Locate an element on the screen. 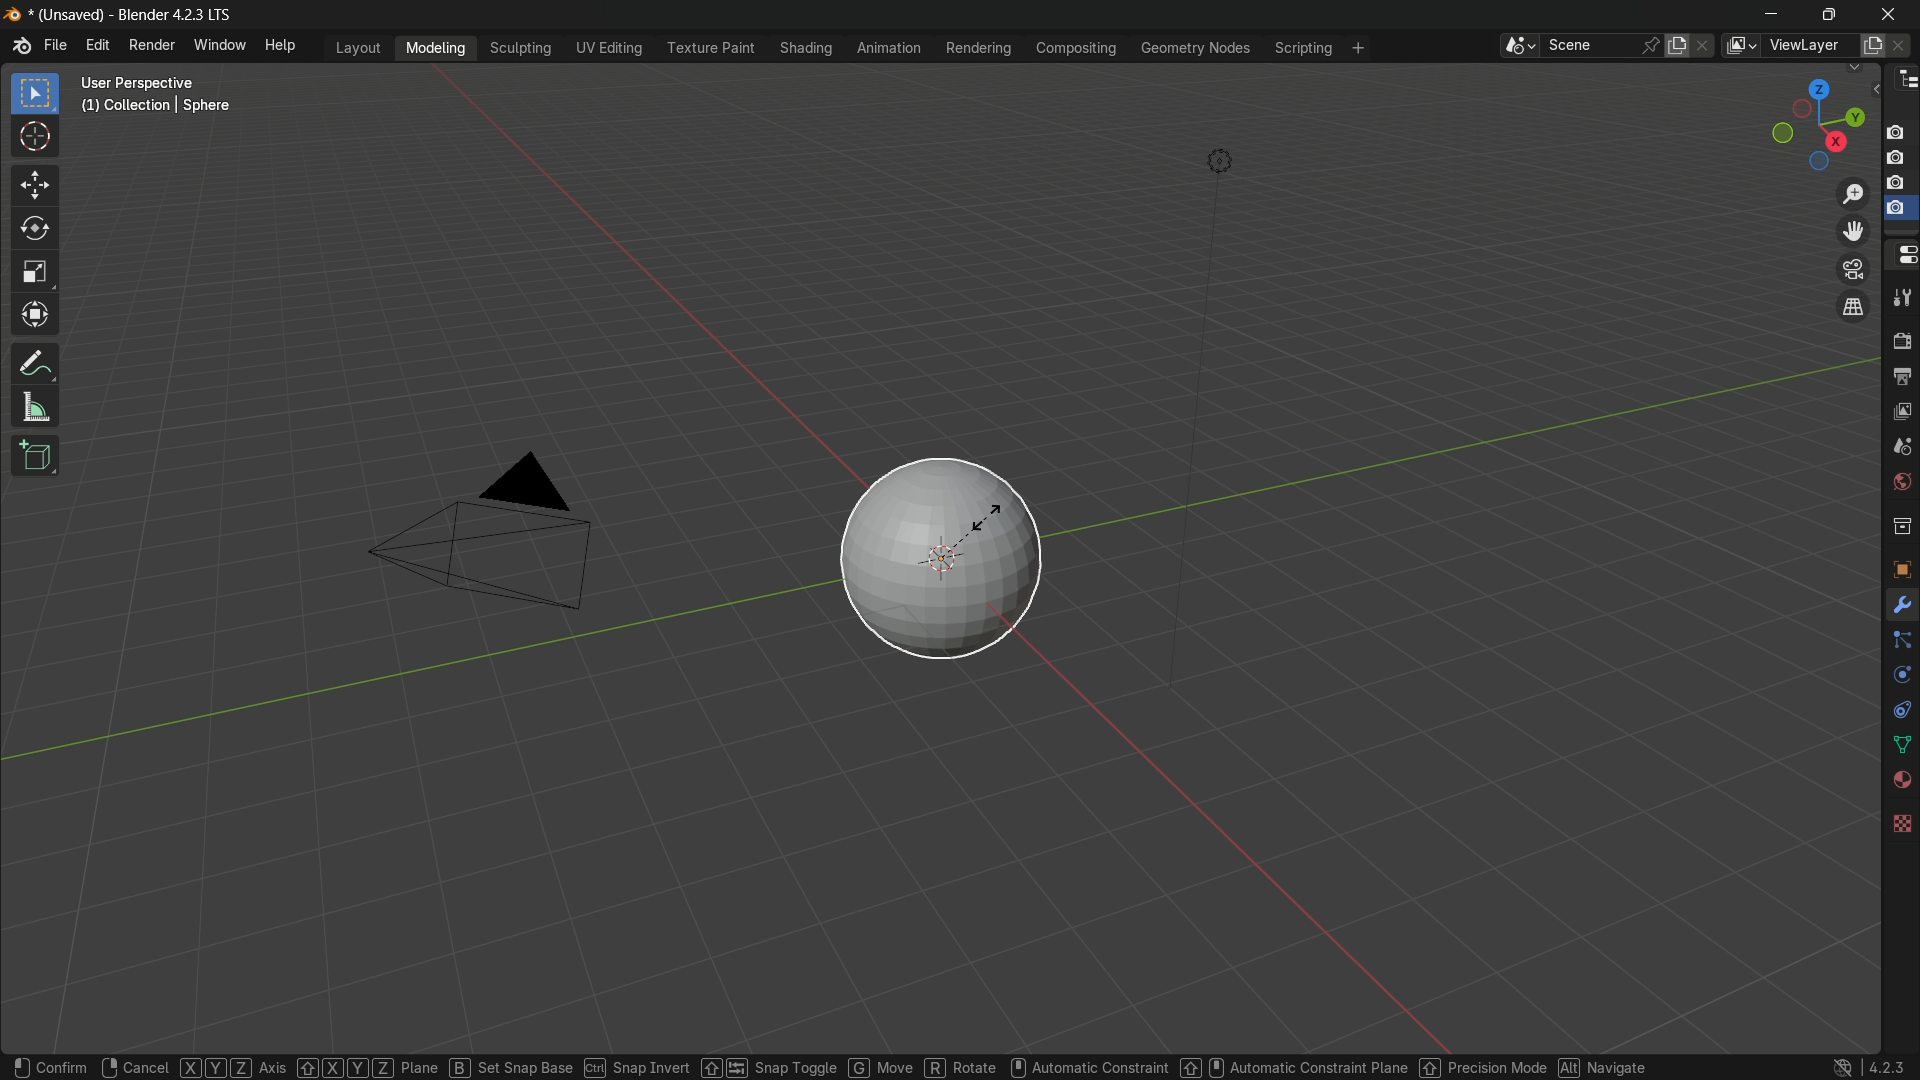  add workplace is located at coordinates (1355, 48).